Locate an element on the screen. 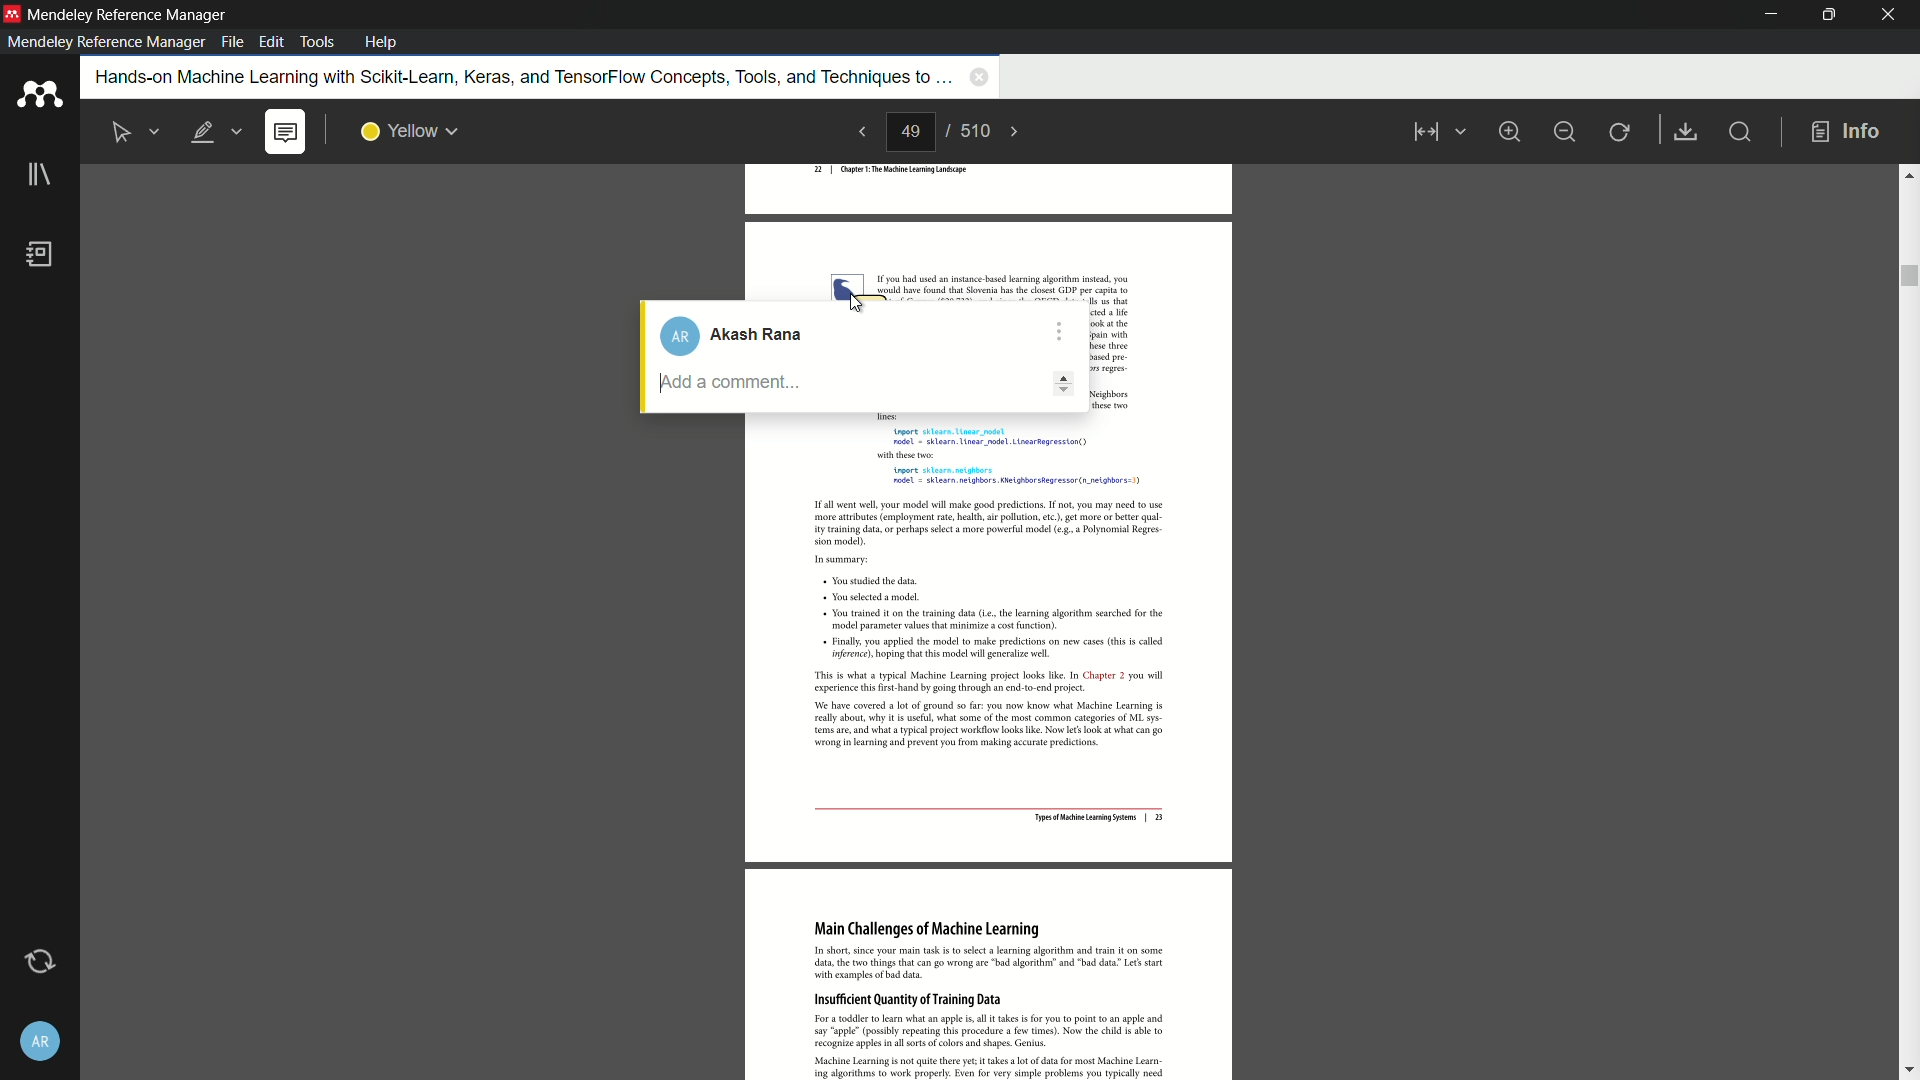 This screenshot has width=1920, height=1080. cursor is located at coordinates (864, 302).